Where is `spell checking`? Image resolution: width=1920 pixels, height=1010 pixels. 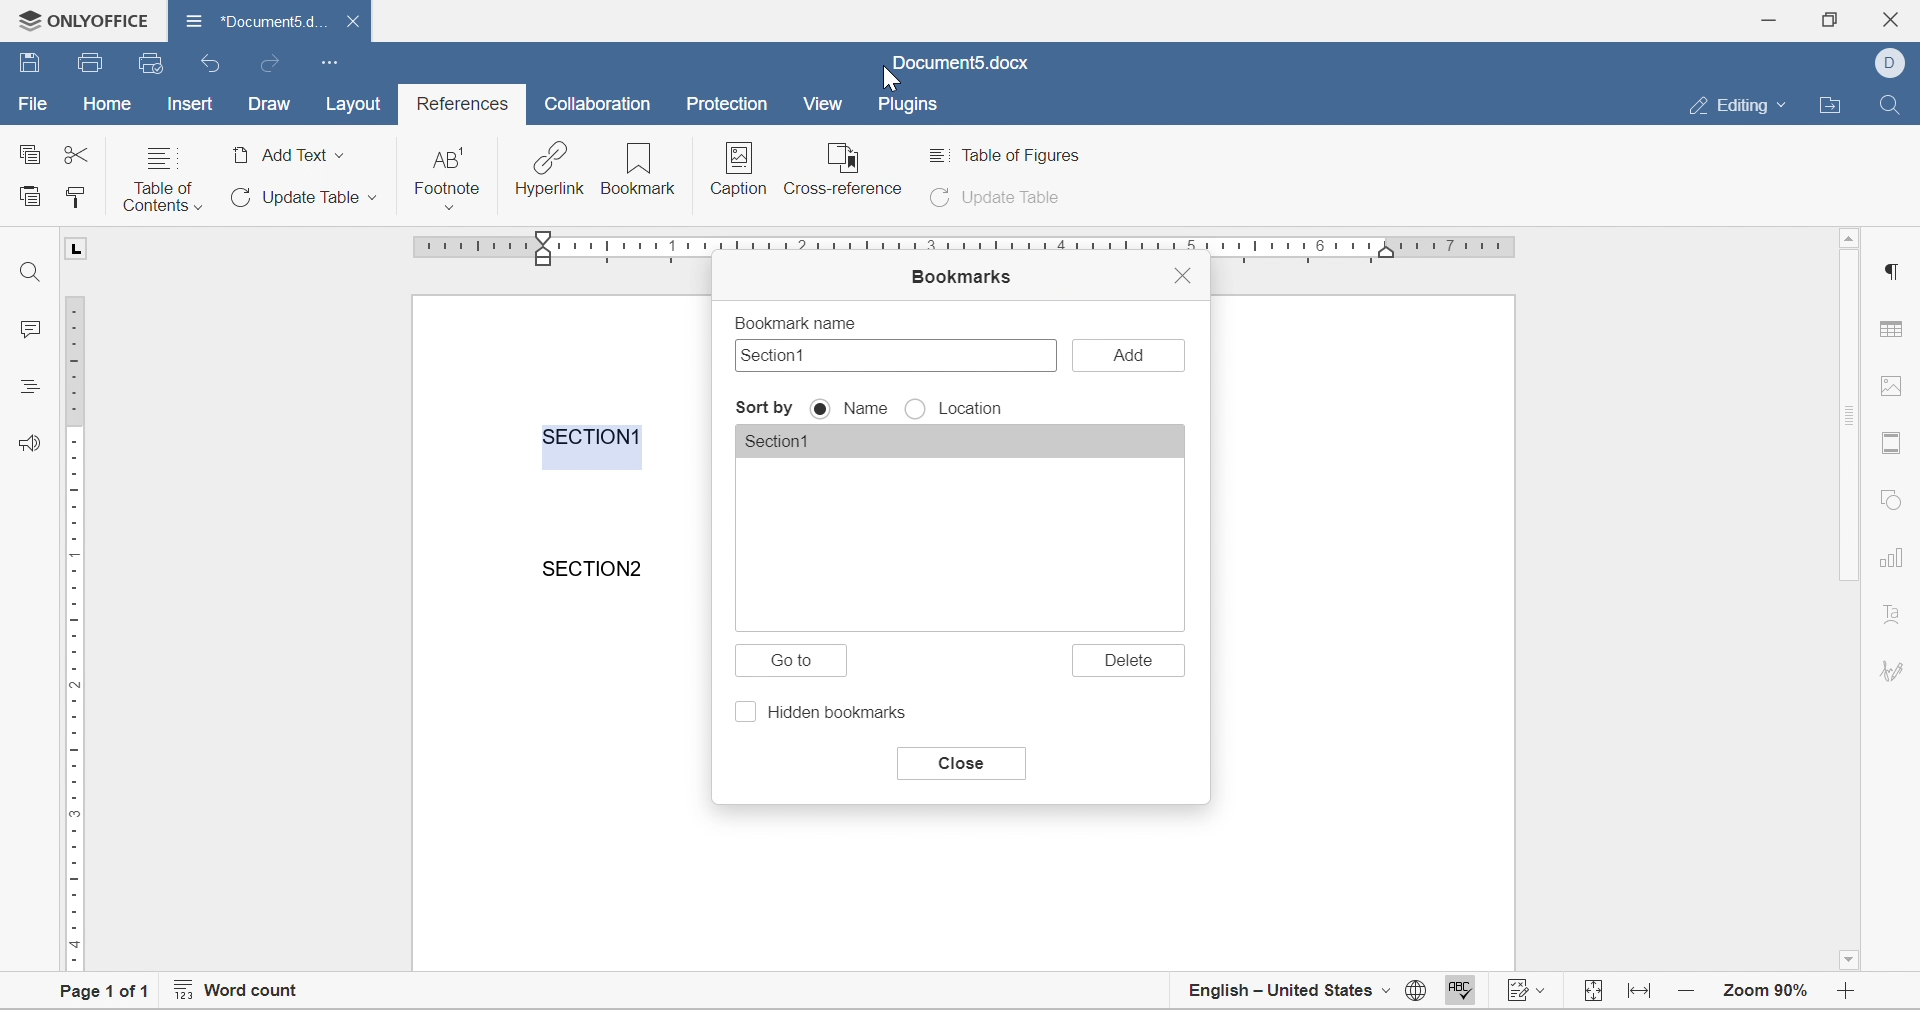 spell checking is located at coordinates (1457, 993).